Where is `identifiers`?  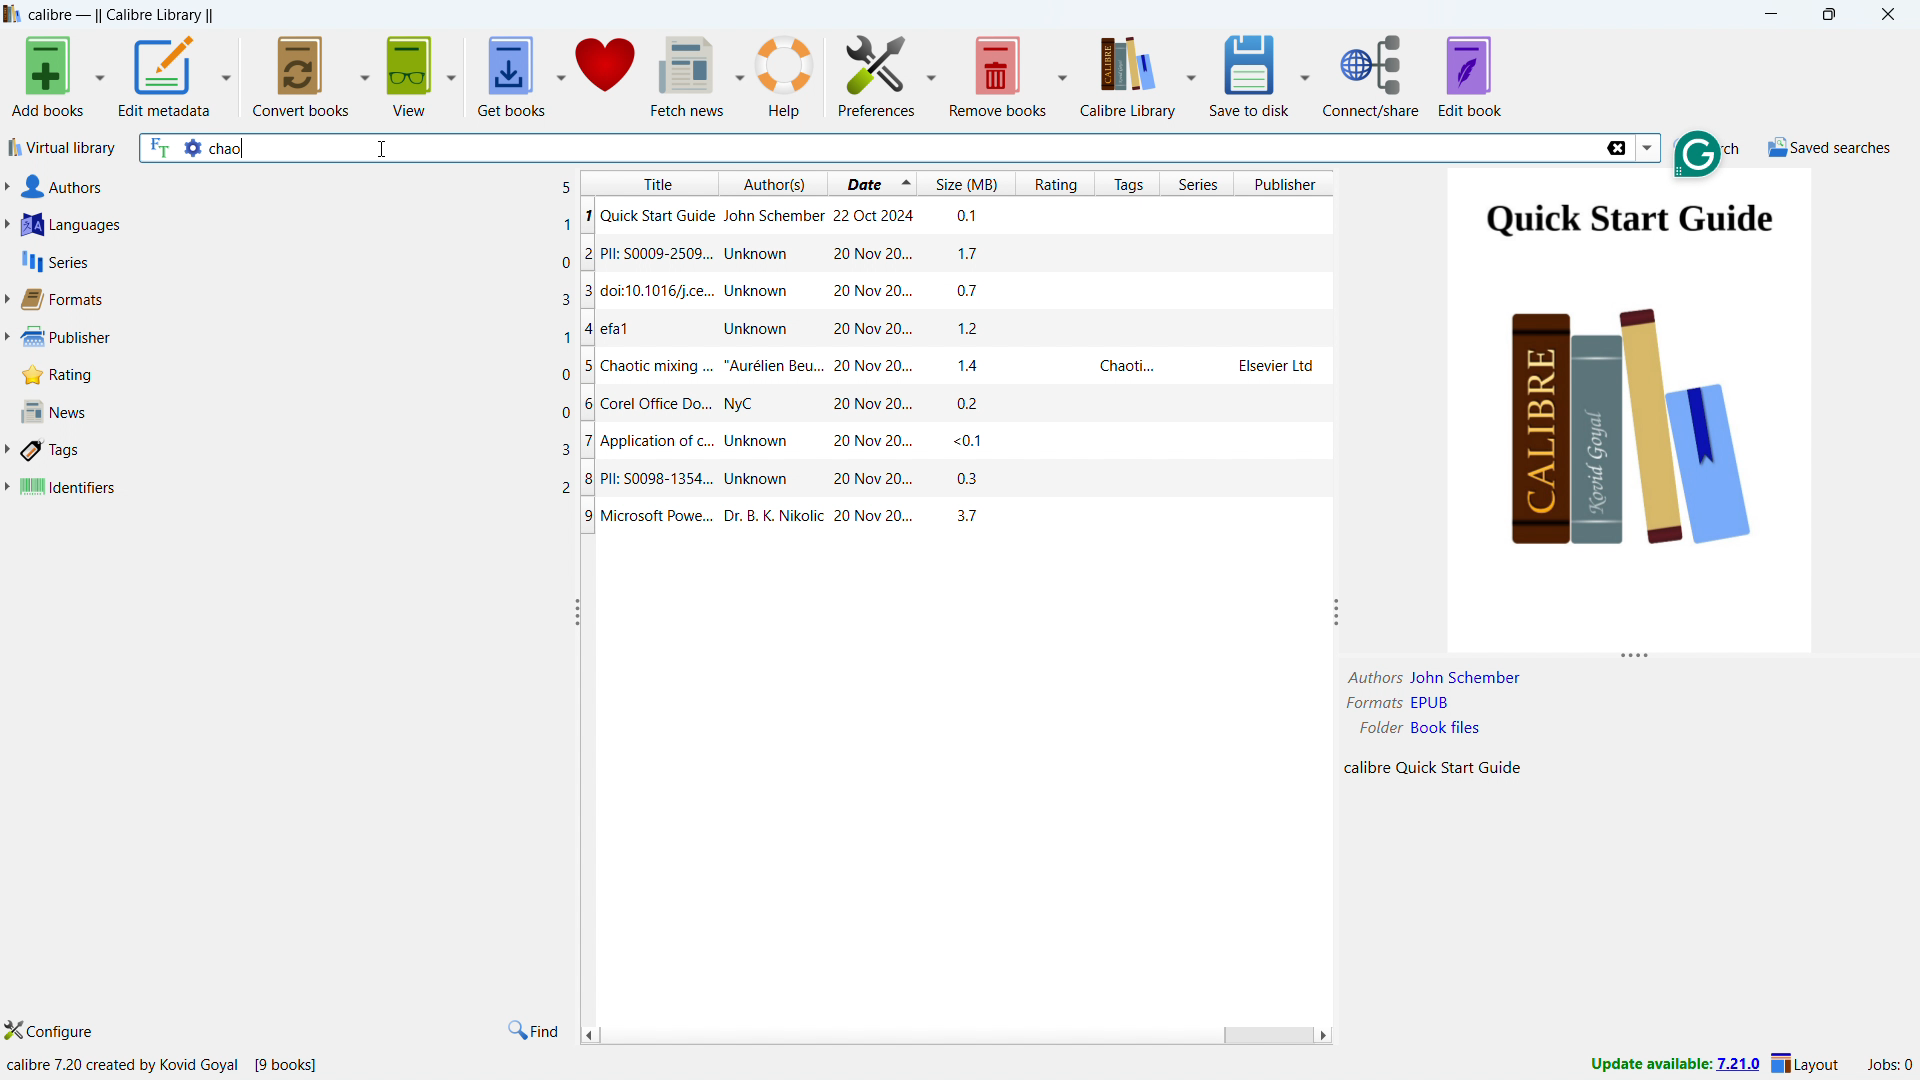 identifiers is located at coordinates (296, 488).